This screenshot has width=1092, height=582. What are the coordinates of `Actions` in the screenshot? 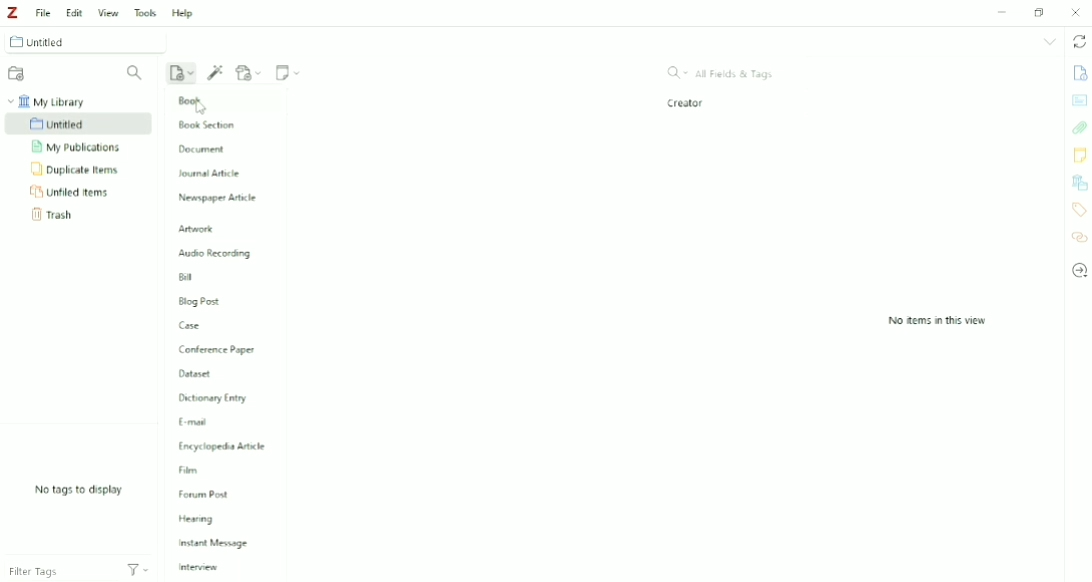 It's located at (145, 569).